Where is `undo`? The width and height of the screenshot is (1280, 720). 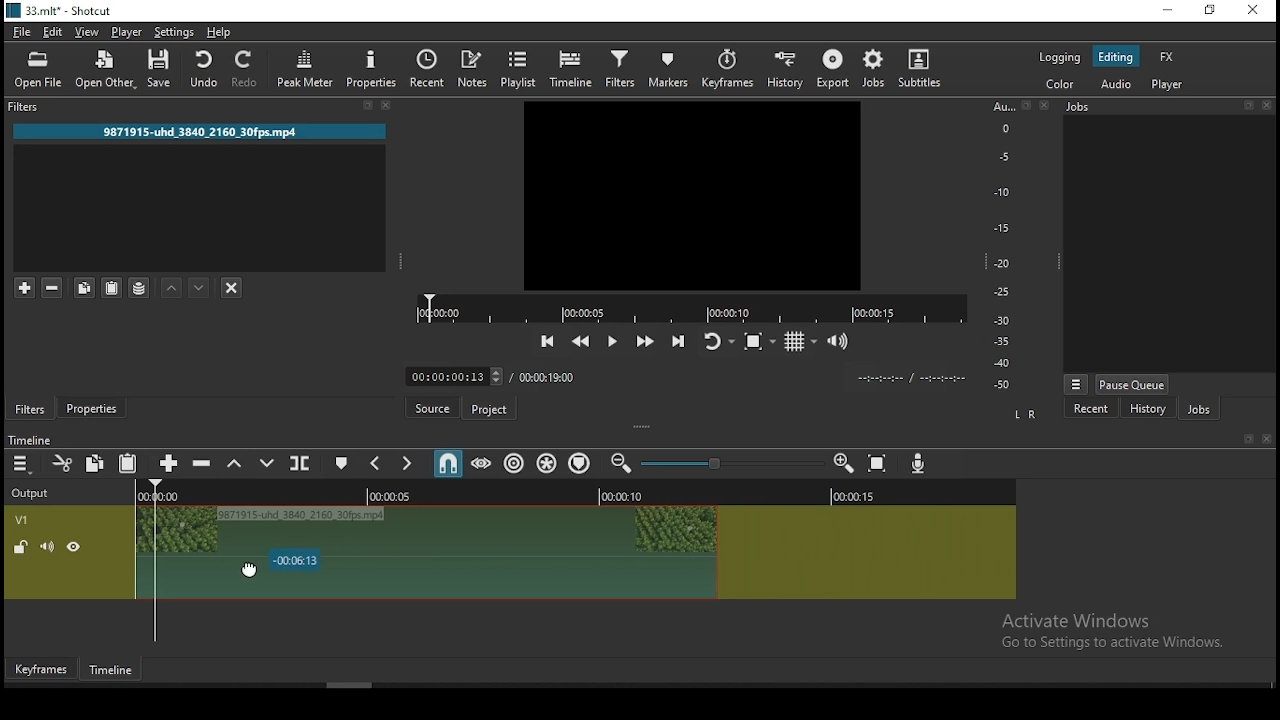 undo is located at coordinates (204, 70).